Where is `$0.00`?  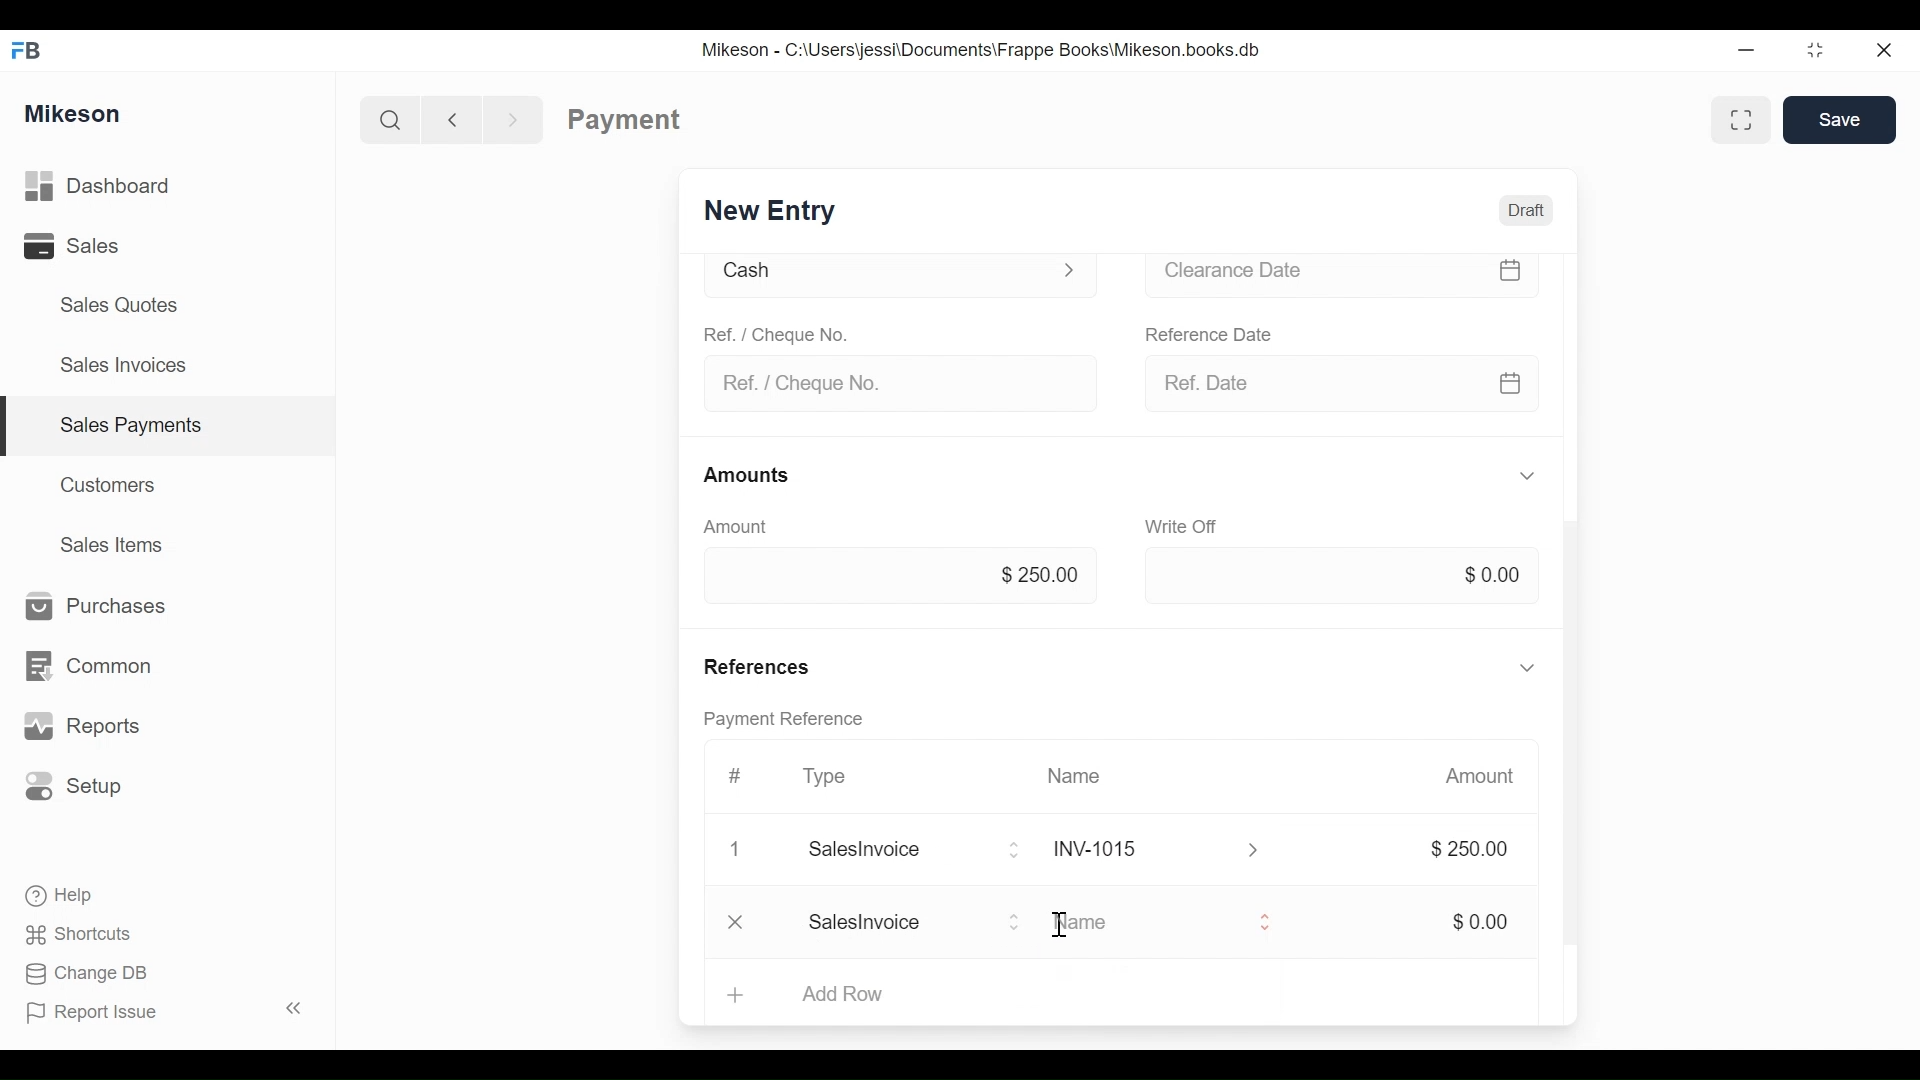 $0.00 is located at coordinates (1498, 574).